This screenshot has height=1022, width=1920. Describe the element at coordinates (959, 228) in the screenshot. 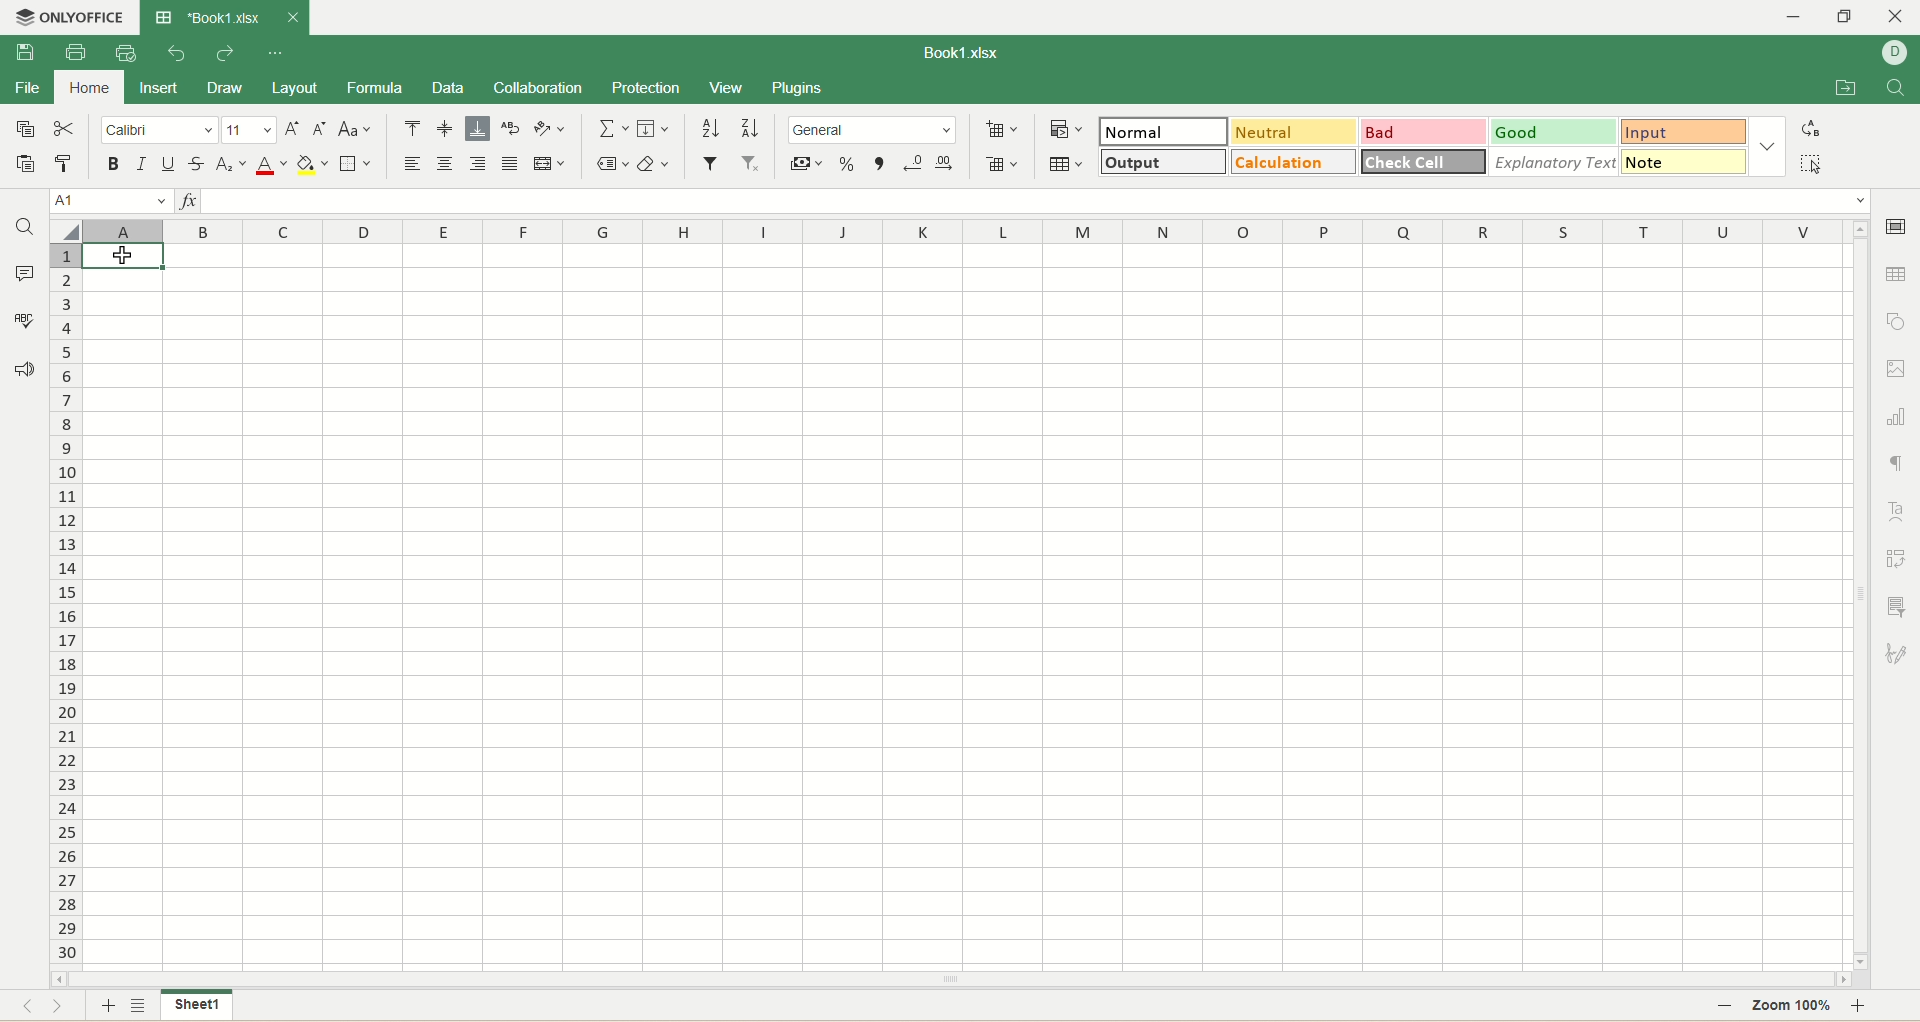

I see `column name` at that location.